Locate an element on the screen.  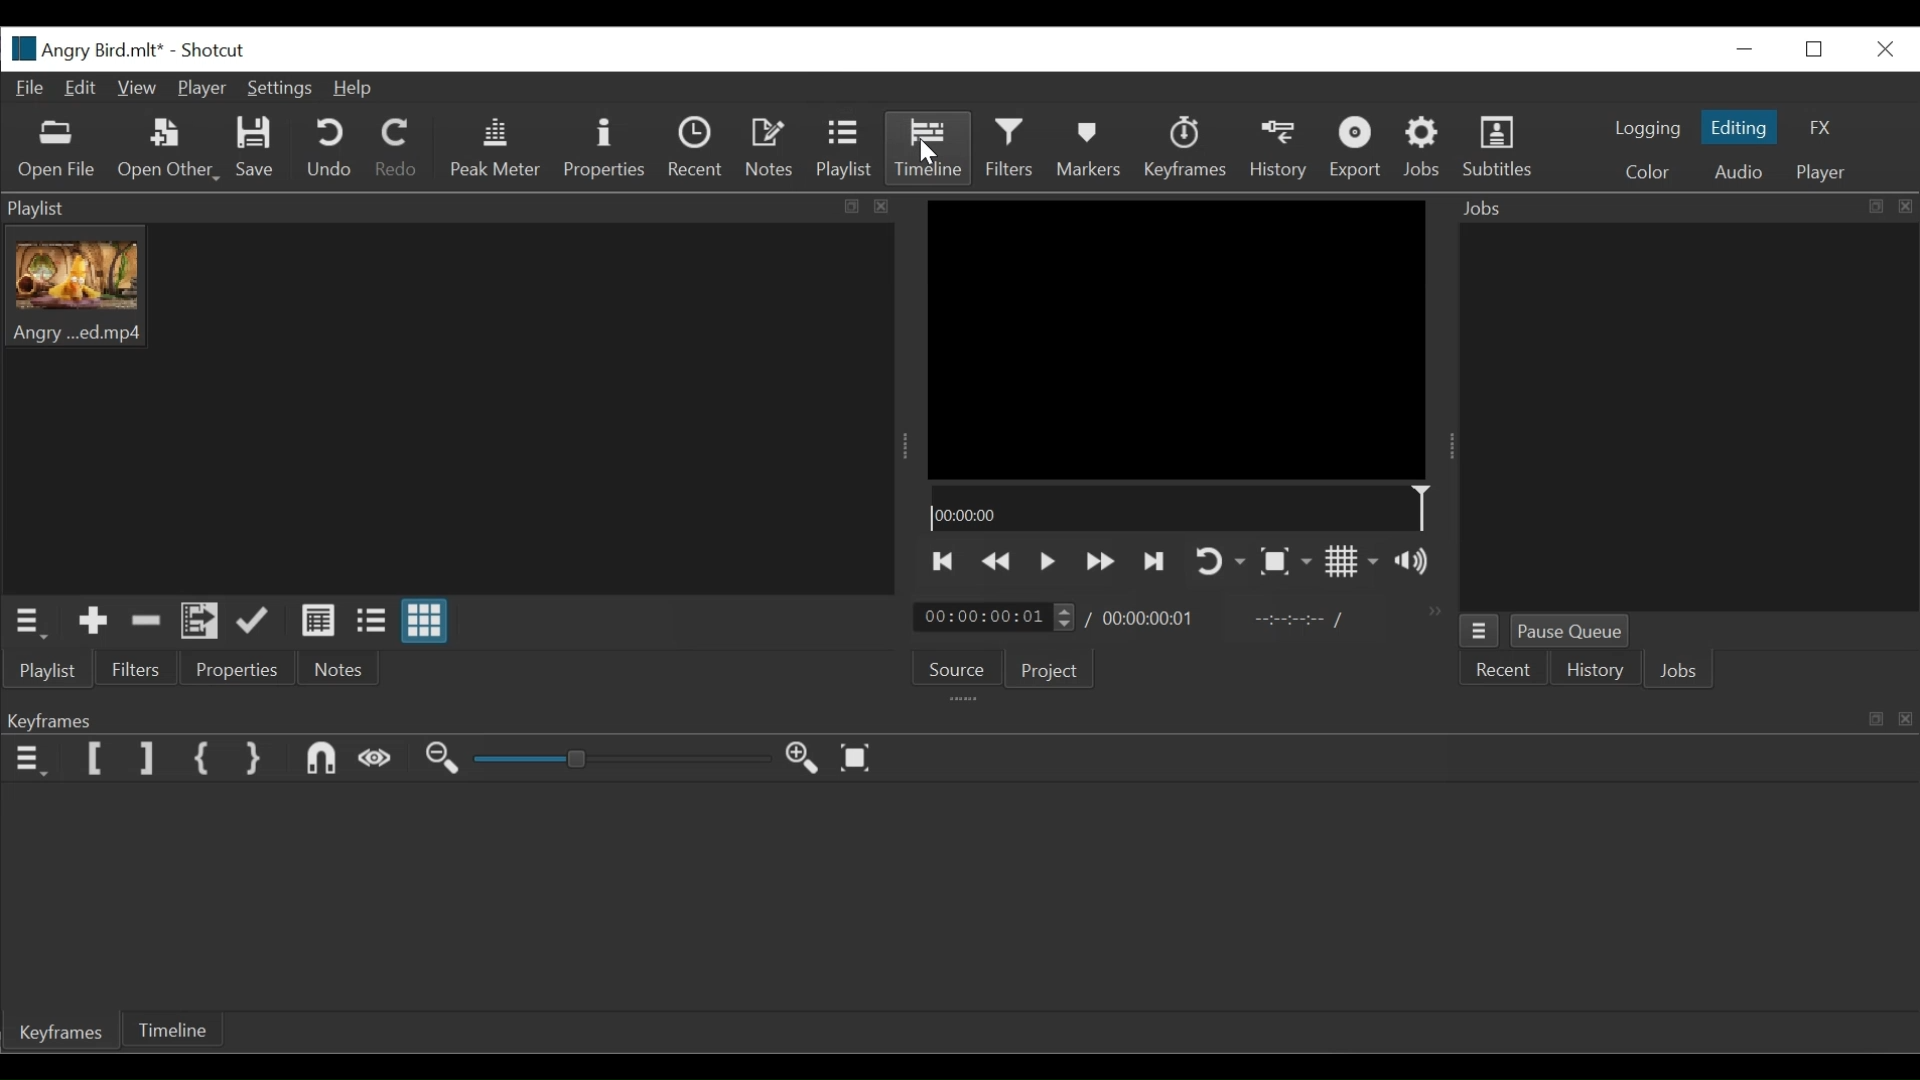
Player is located at coordinates (201, 89).